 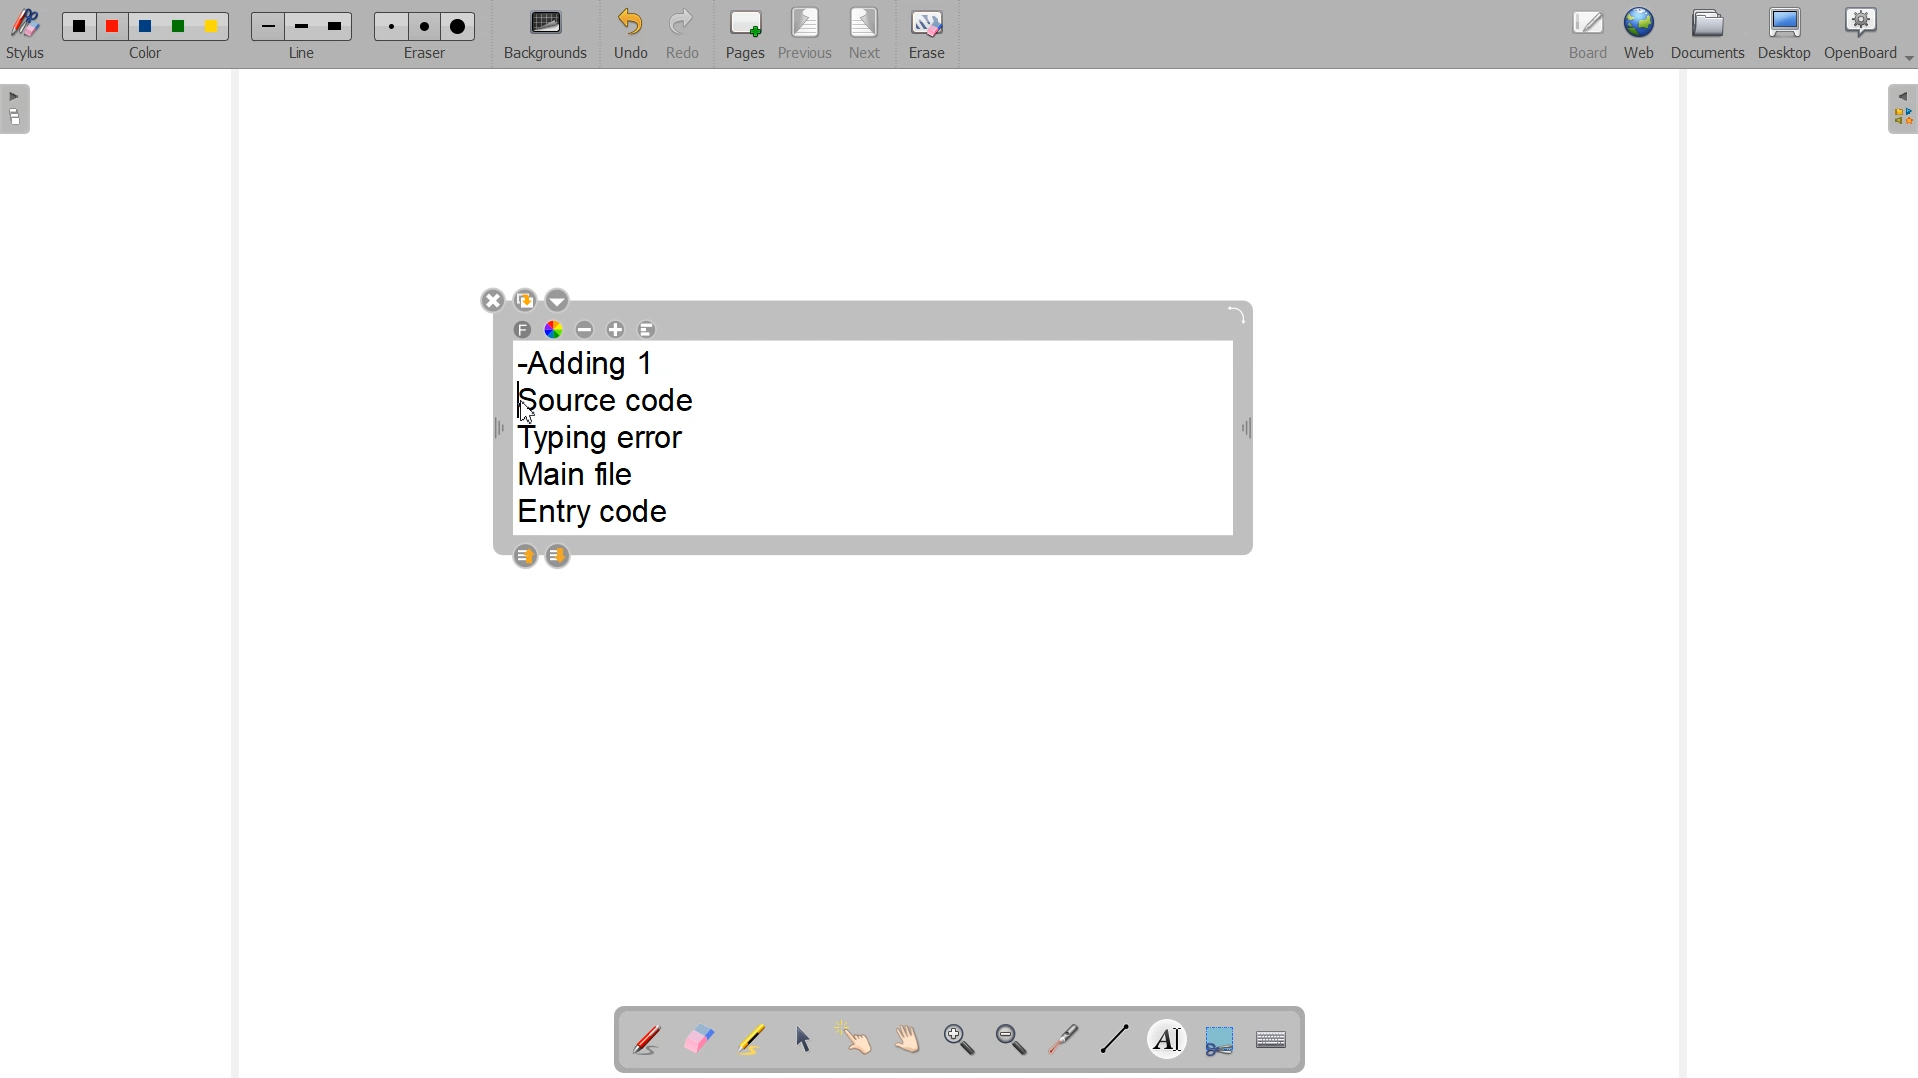 I want to click on Draw lines, so click(x=1112, y=1039).